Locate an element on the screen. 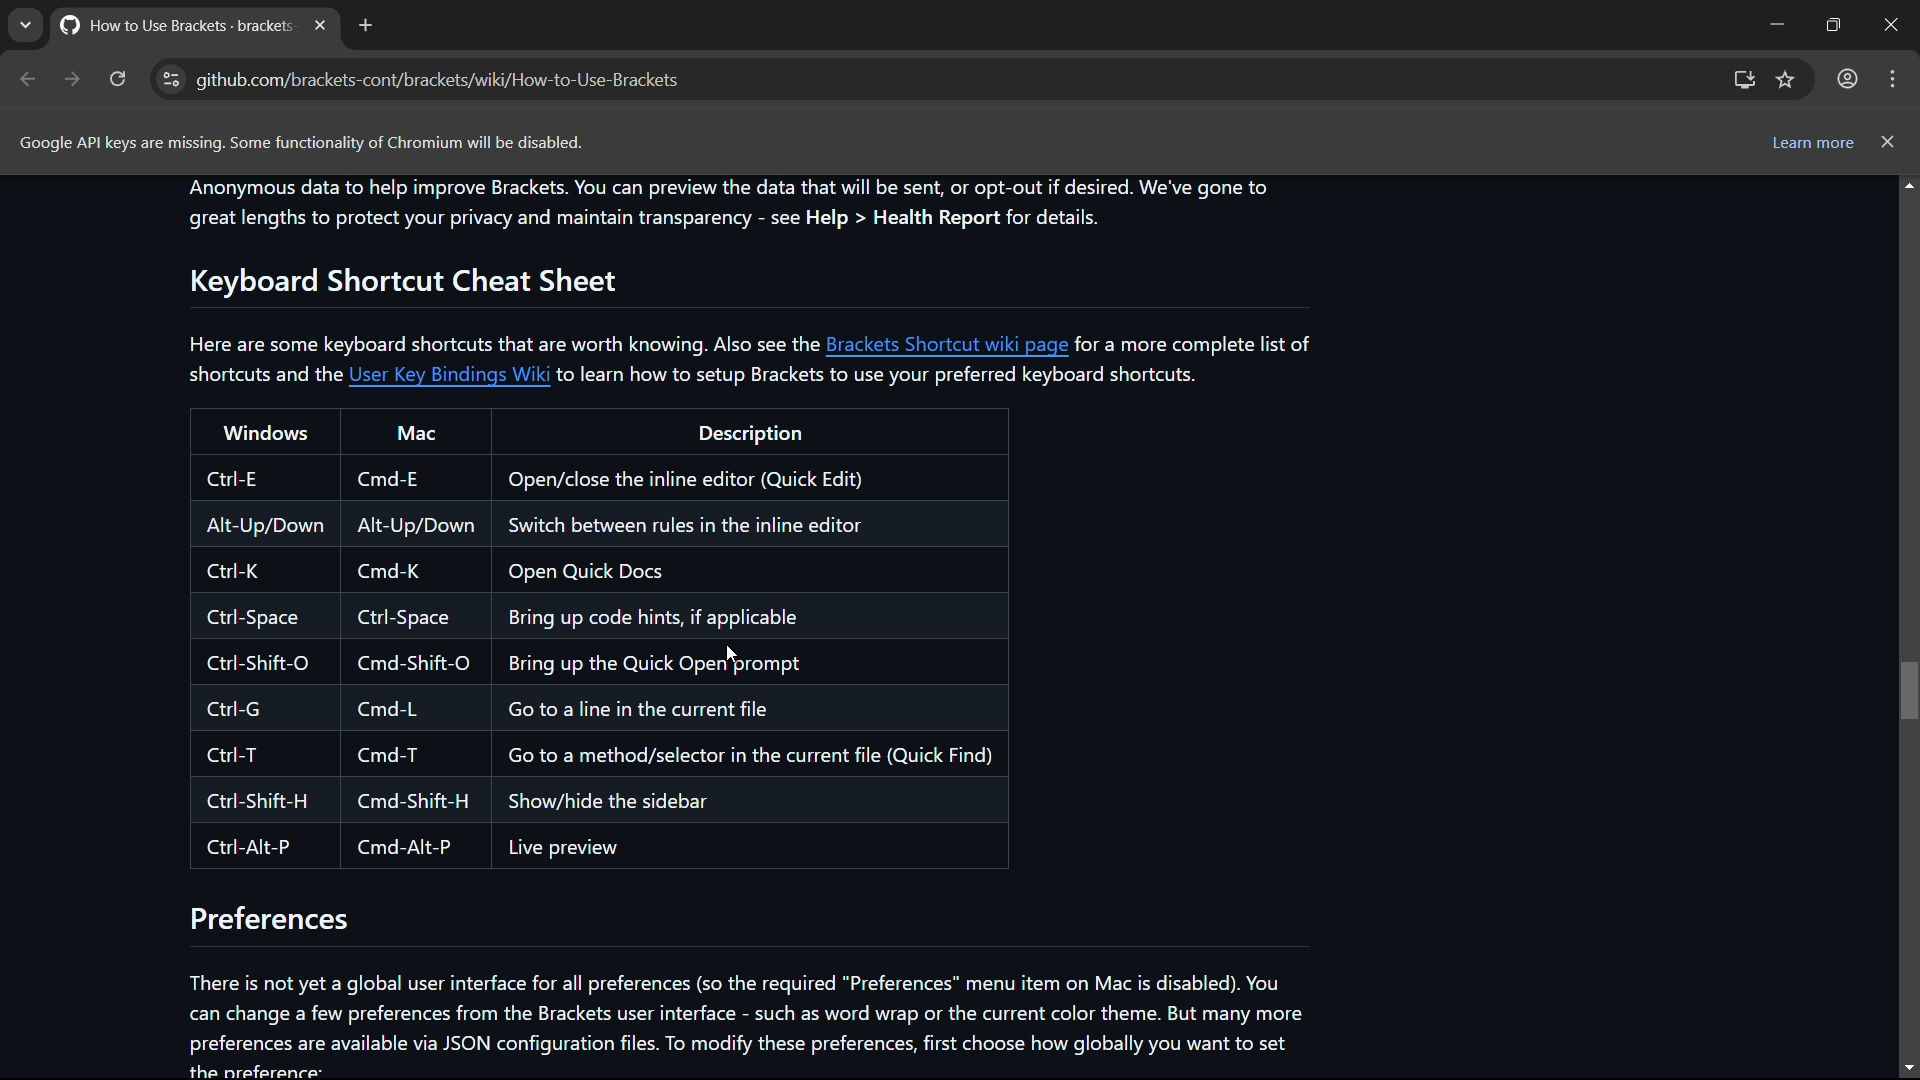 The image size is (1920, 1080). scroll bar is located at coordinates (1908, 626).